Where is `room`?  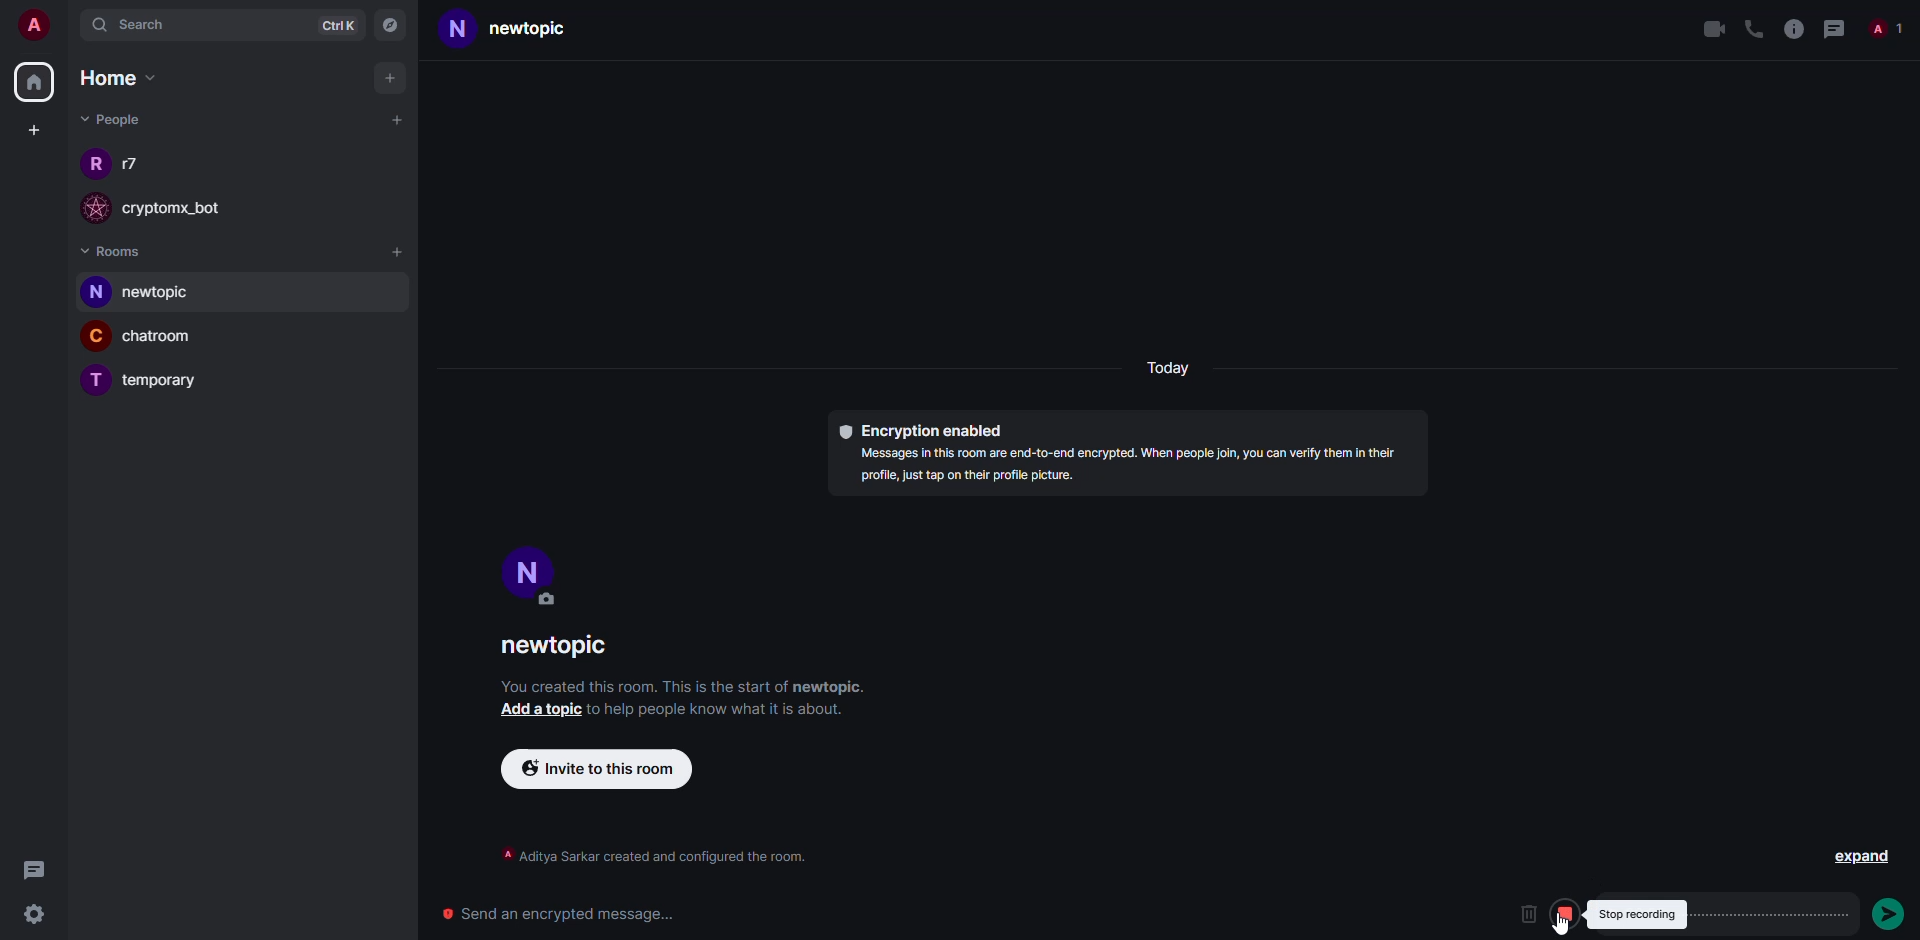
room is located at coordinates (171, 340).